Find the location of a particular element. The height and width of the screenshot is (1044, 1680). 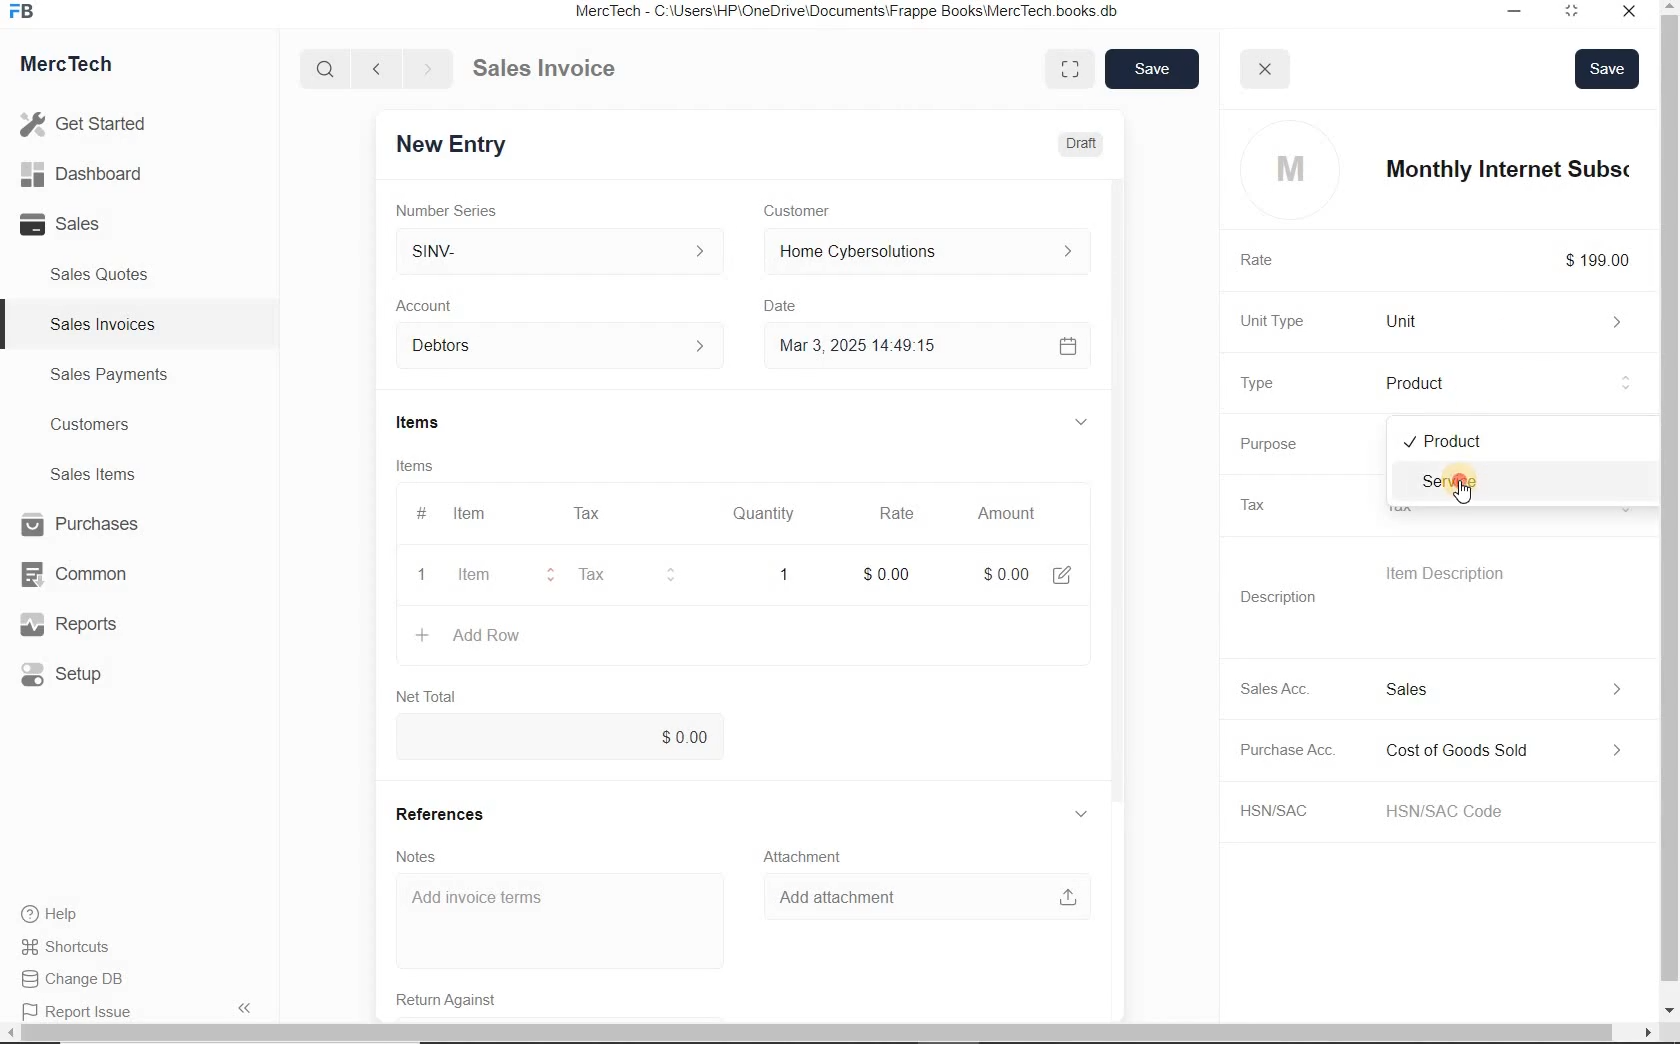

Purchases is located at coordinates (83, 526).